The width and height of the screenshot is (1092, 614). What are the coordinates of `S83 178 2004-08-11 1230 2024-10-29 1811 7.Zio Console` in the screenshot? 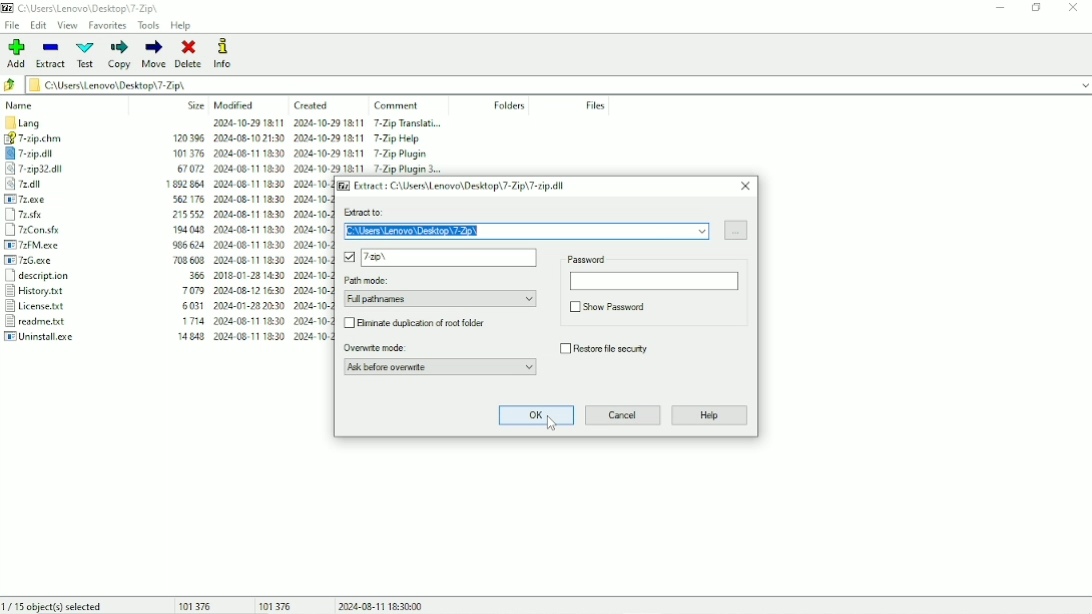 It's located at (247, 198).